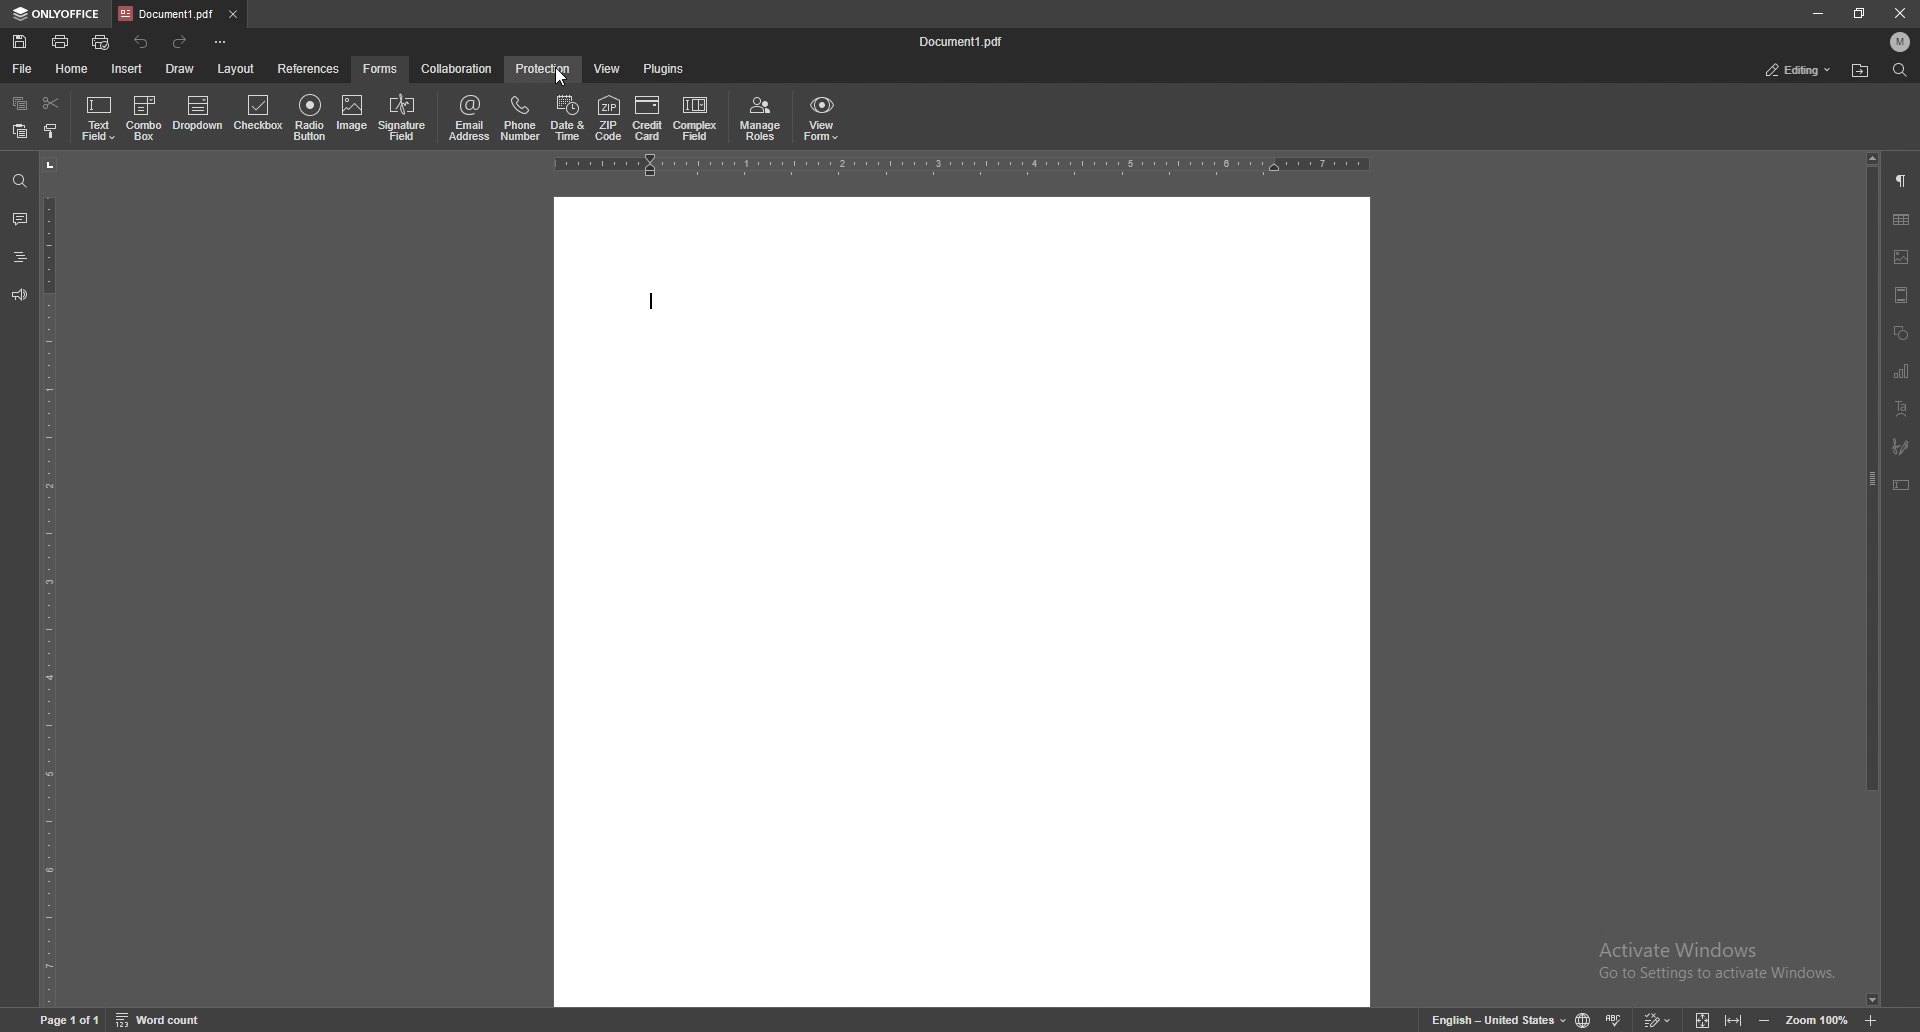 The height and width of the screenshot is (1032, 1920). Describe the element at coordinates (20, 70) in the screenshot. I see `file` at that location.